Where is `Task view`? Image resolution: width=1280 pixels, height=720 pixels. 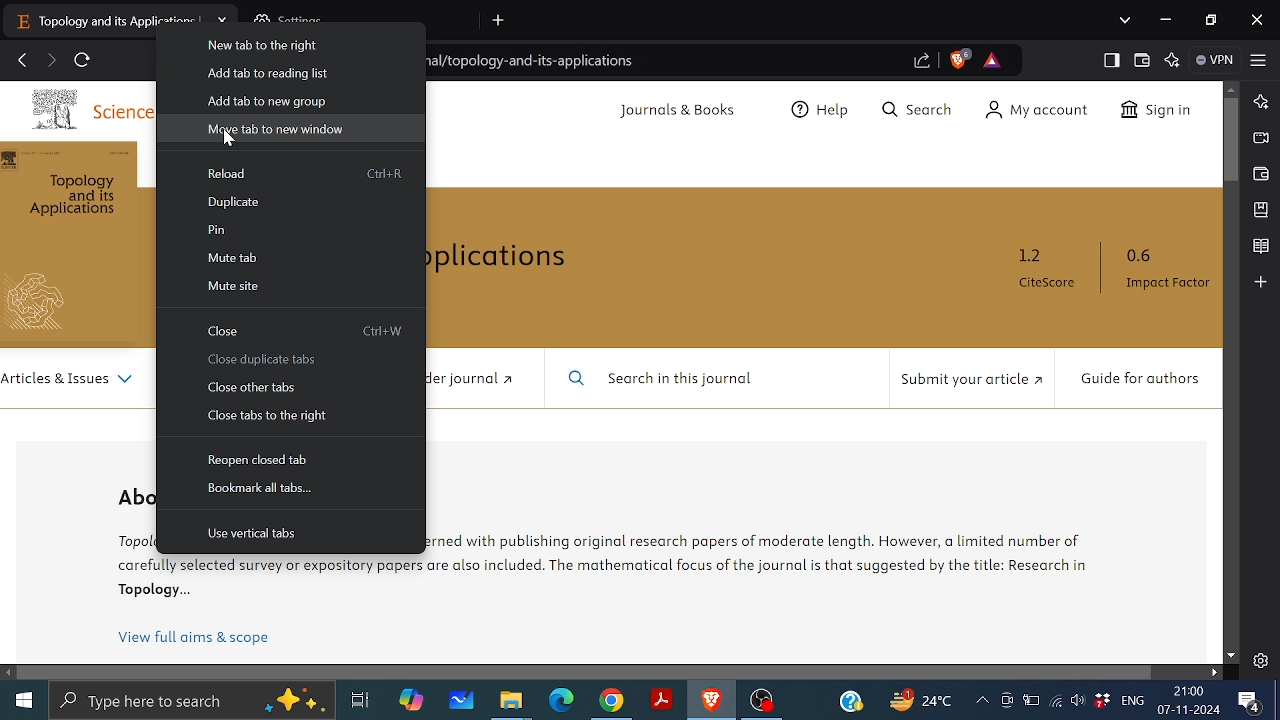
Task view is located at coordinates (359, 701).